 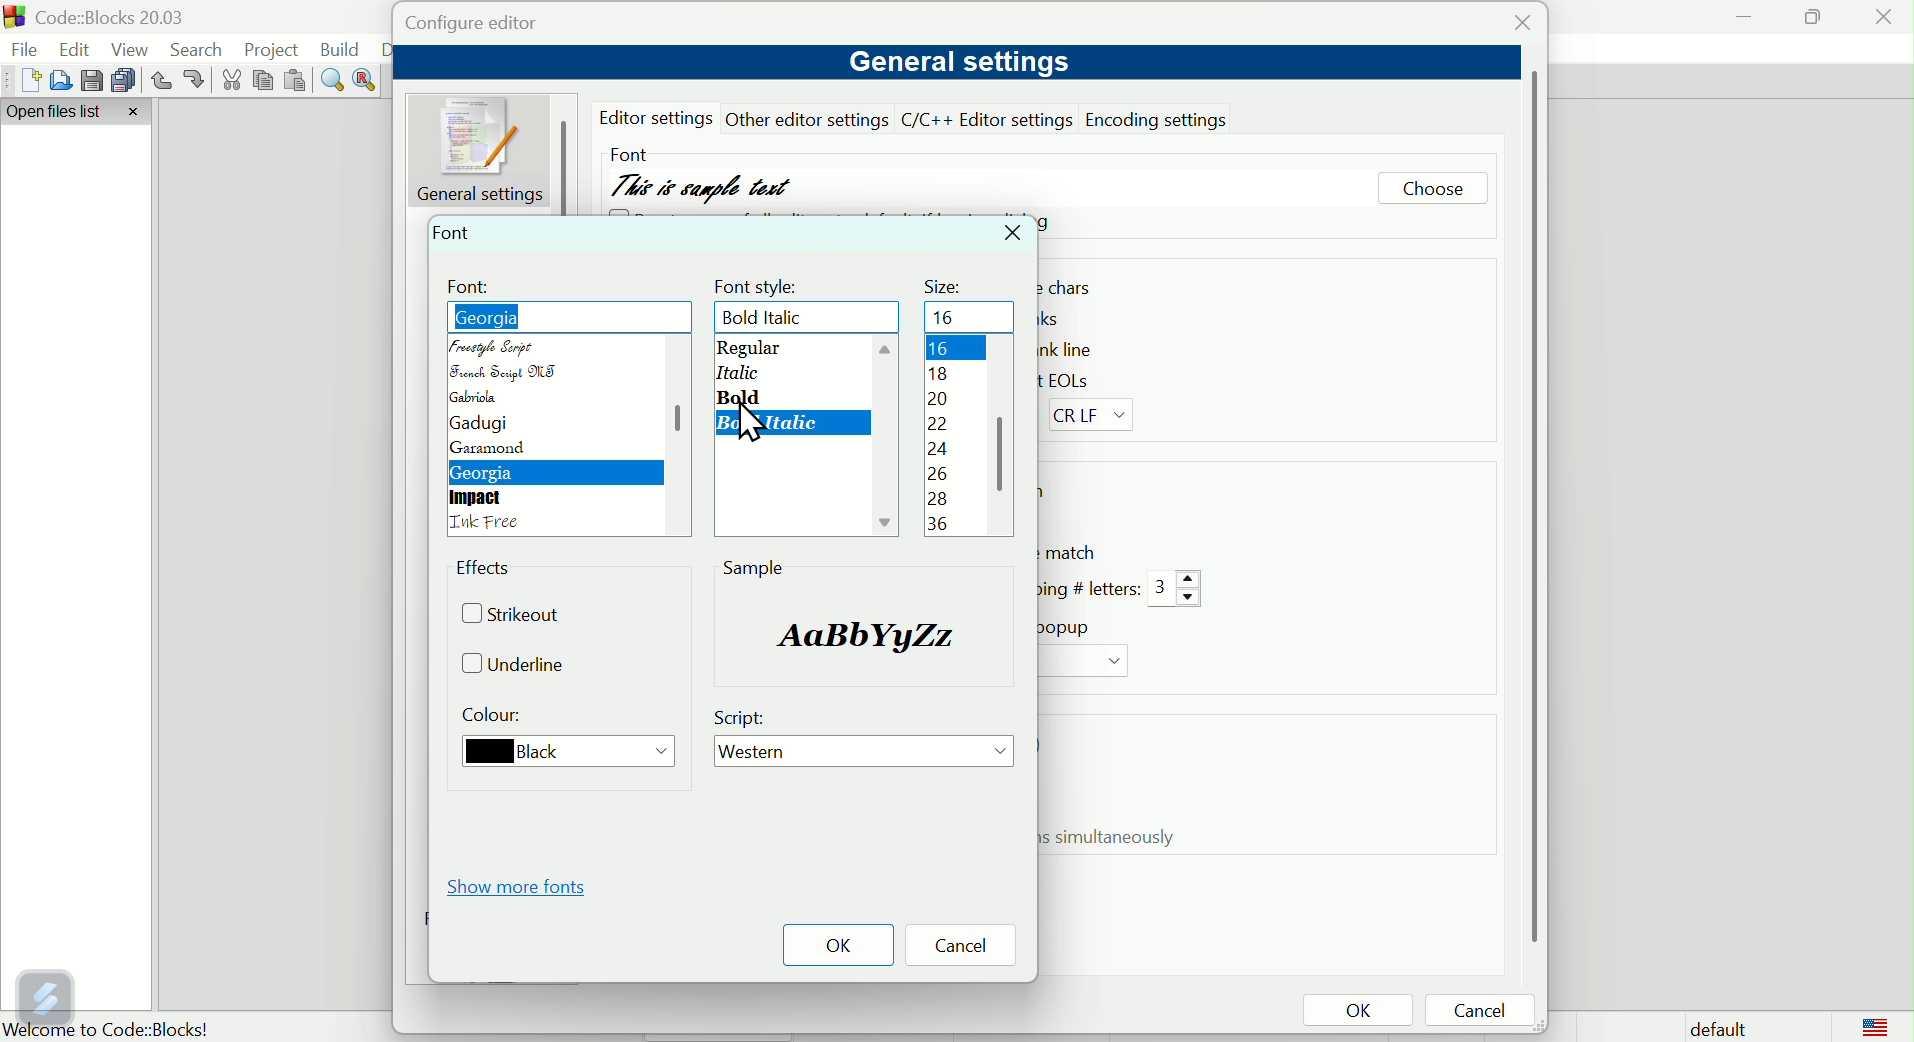 What do you see at coordinates (77, 47) in the screenshot?
I see `Edit` at bounding box center [77, 47].